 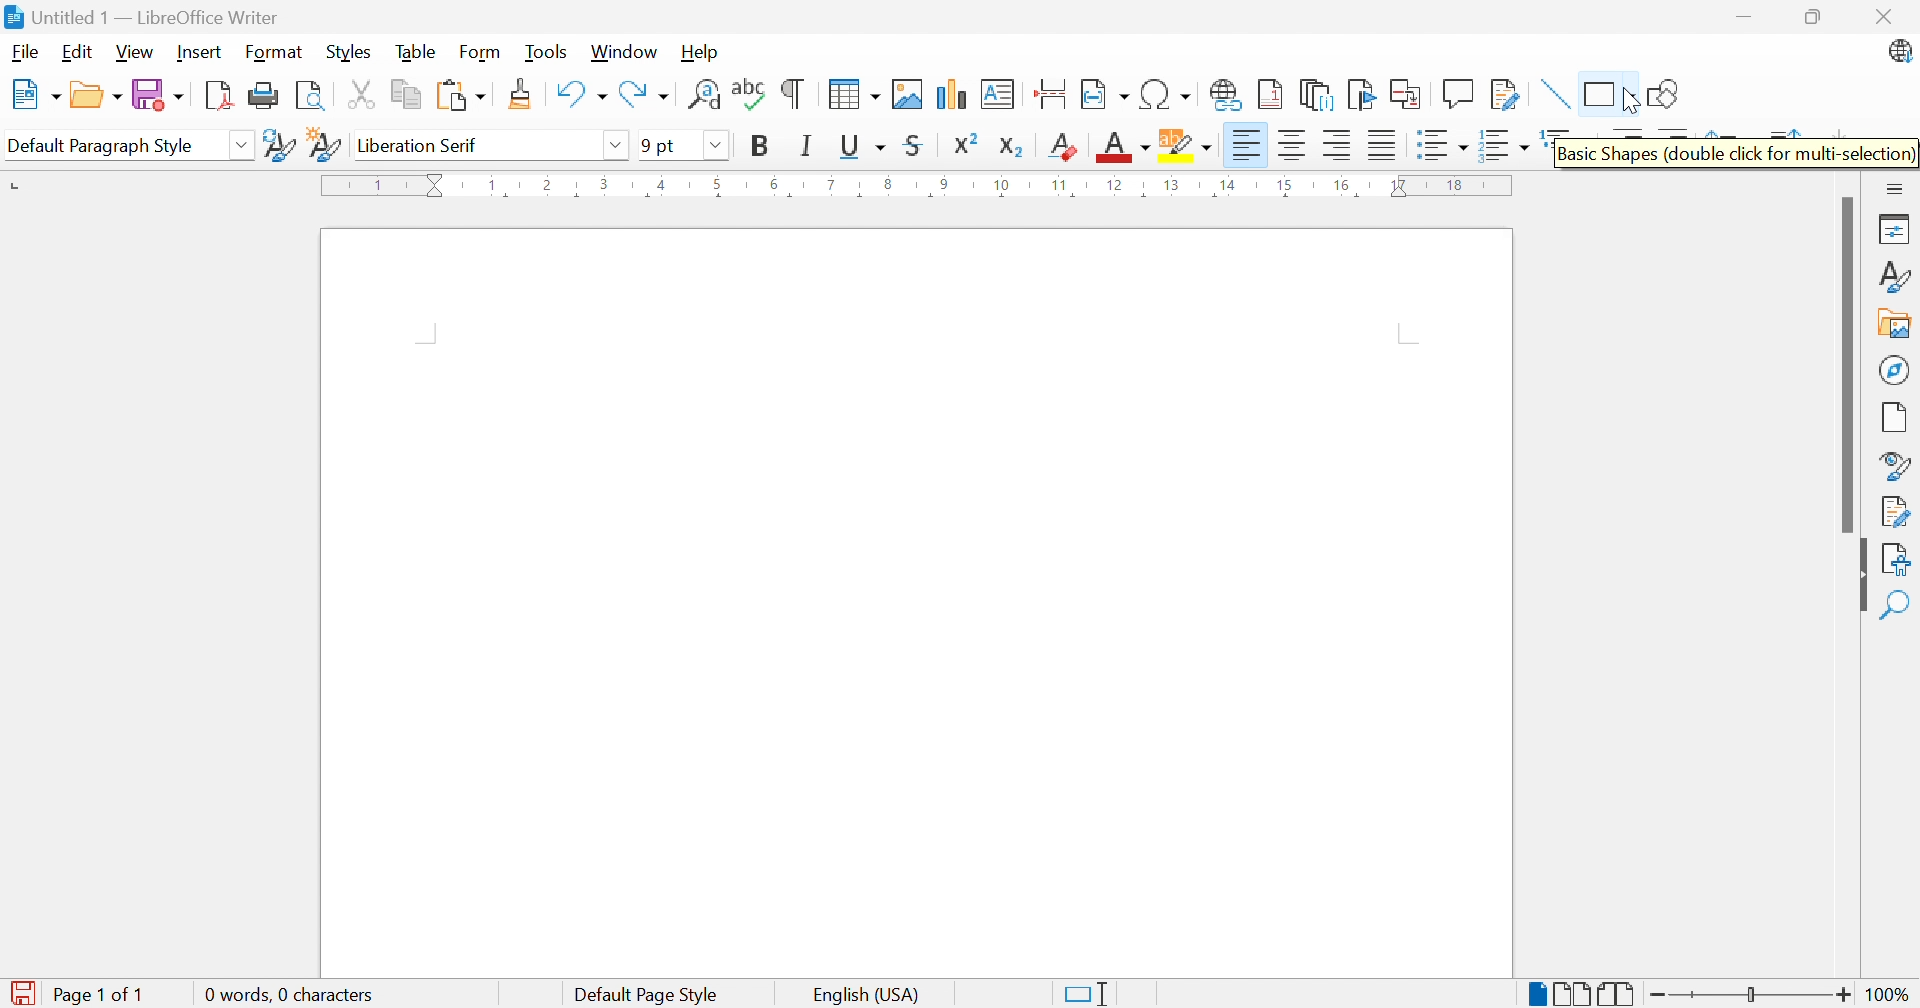 I want to click on The document has been modified. Click to save the document., so click(x=22, y=994).